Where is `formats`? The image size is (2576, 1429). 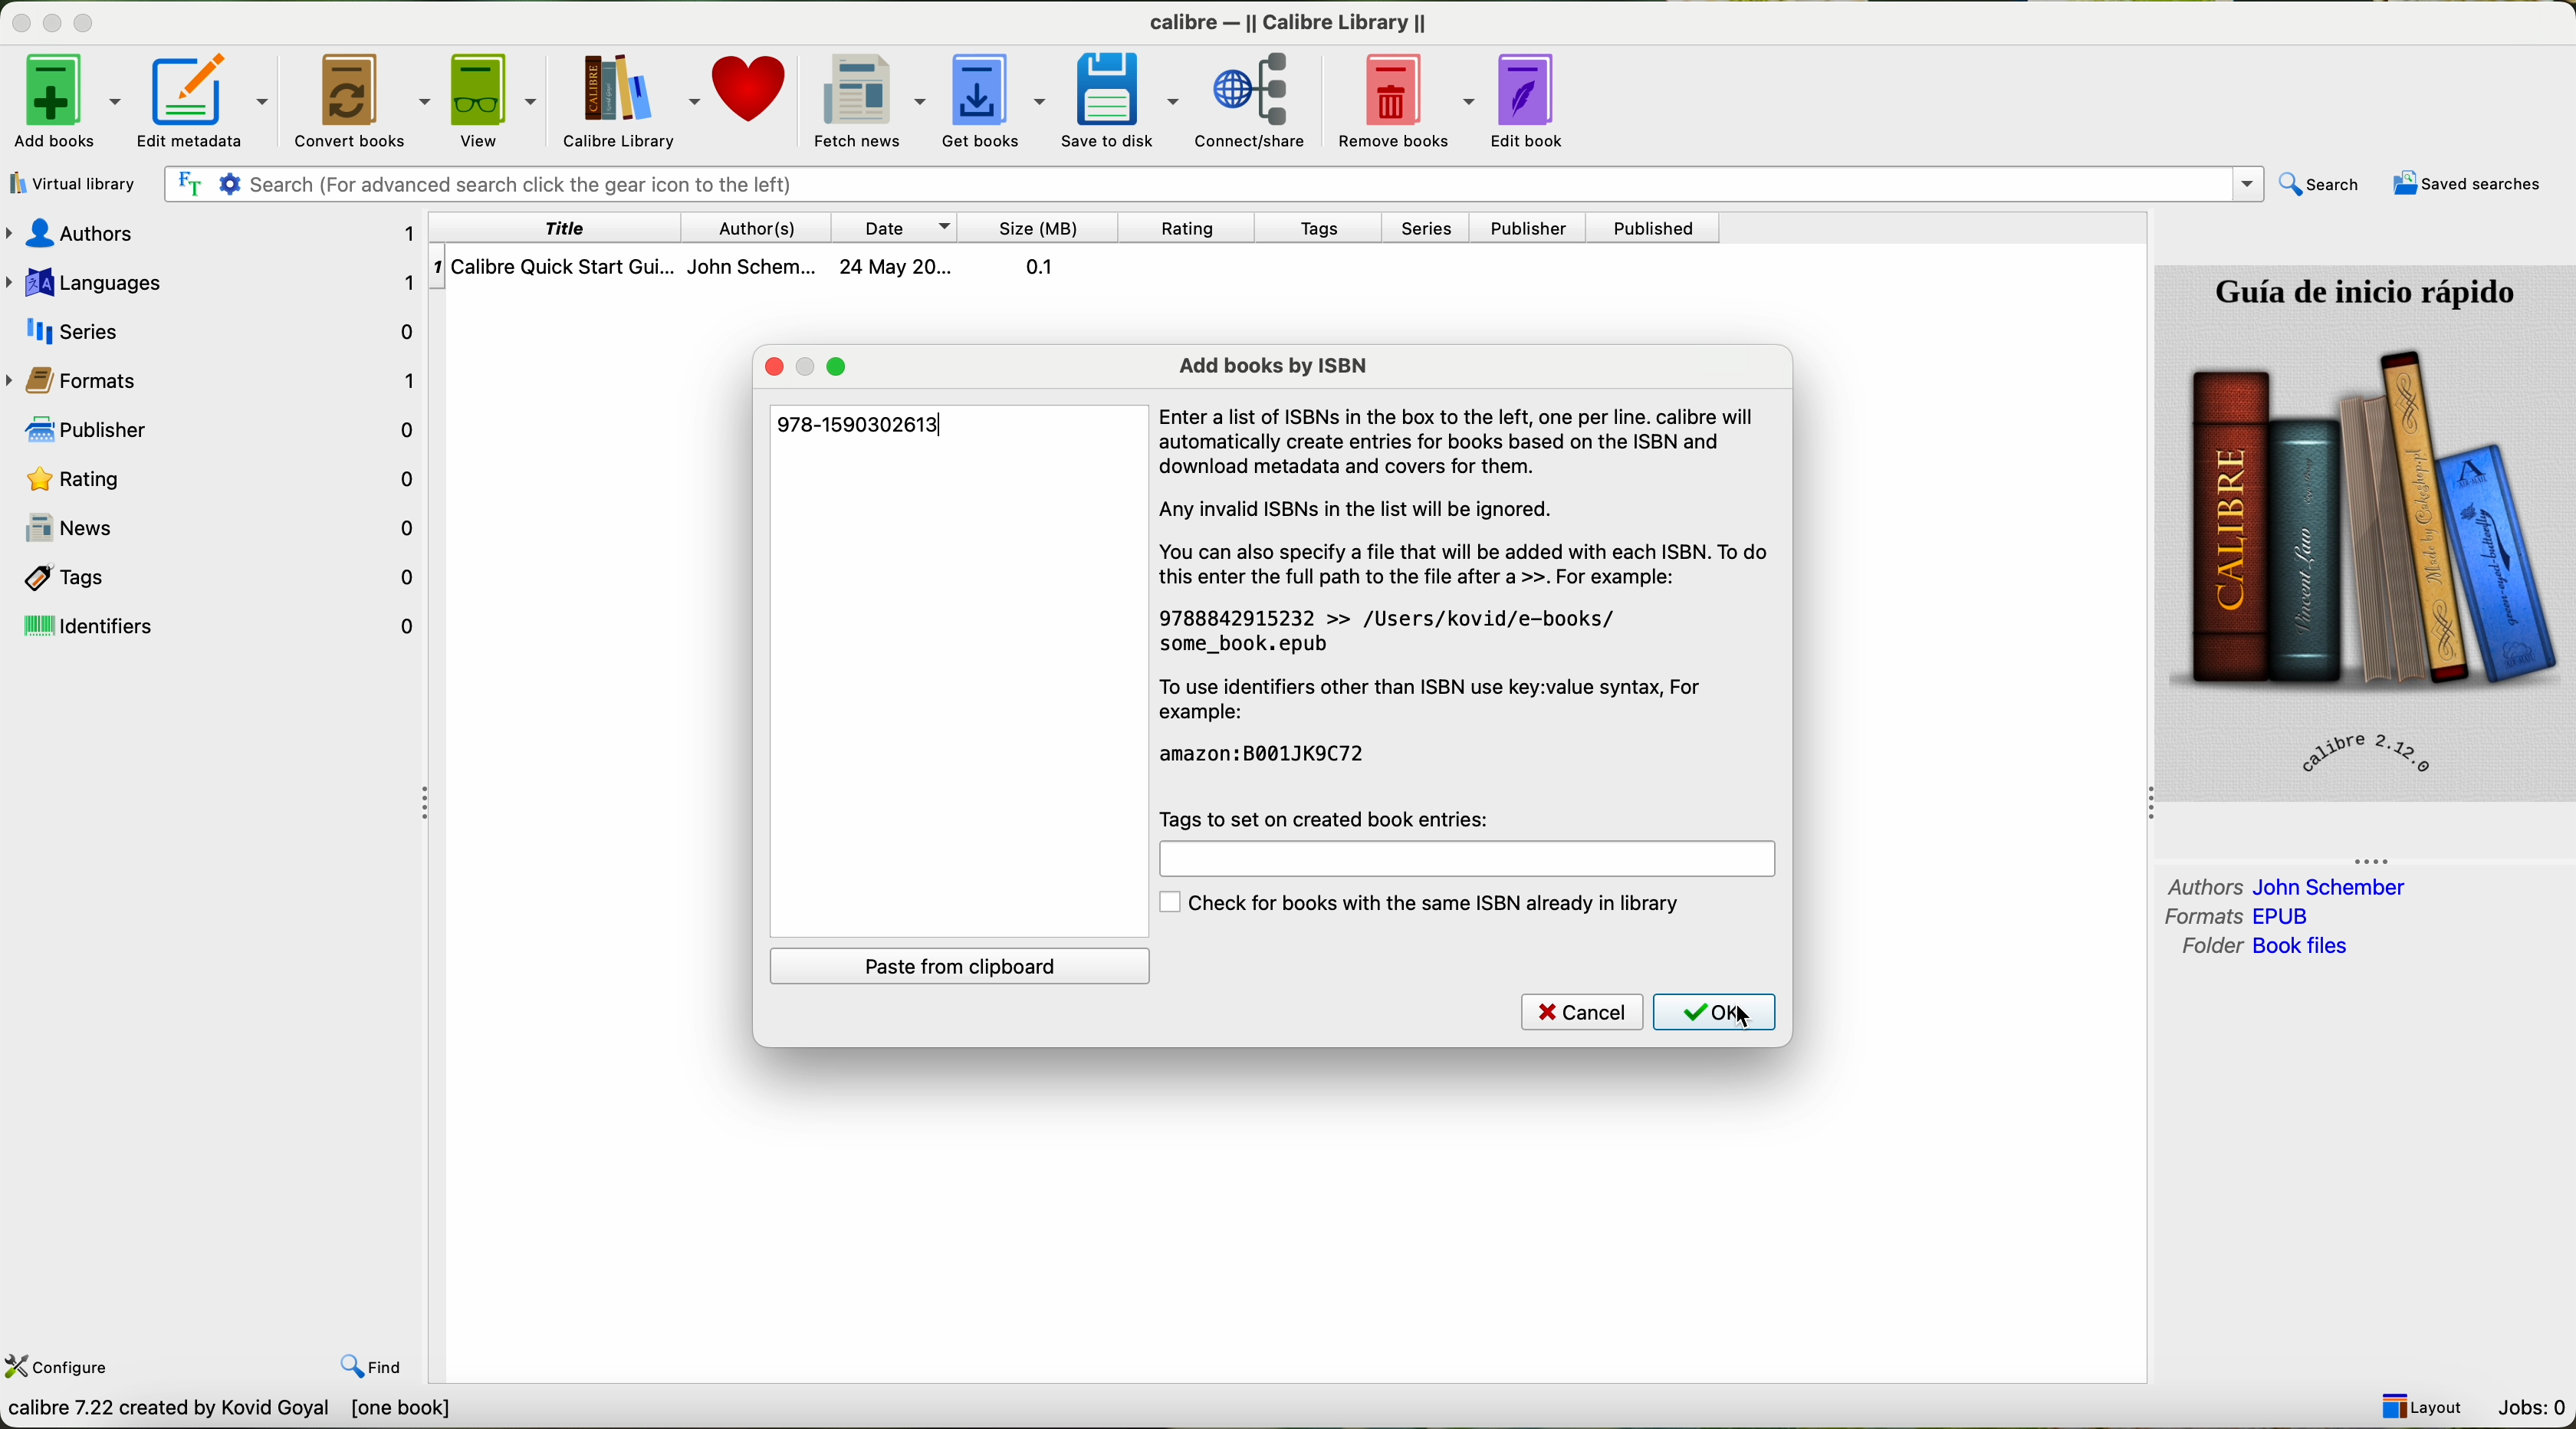 formats is located at coordinates (2243, 916).